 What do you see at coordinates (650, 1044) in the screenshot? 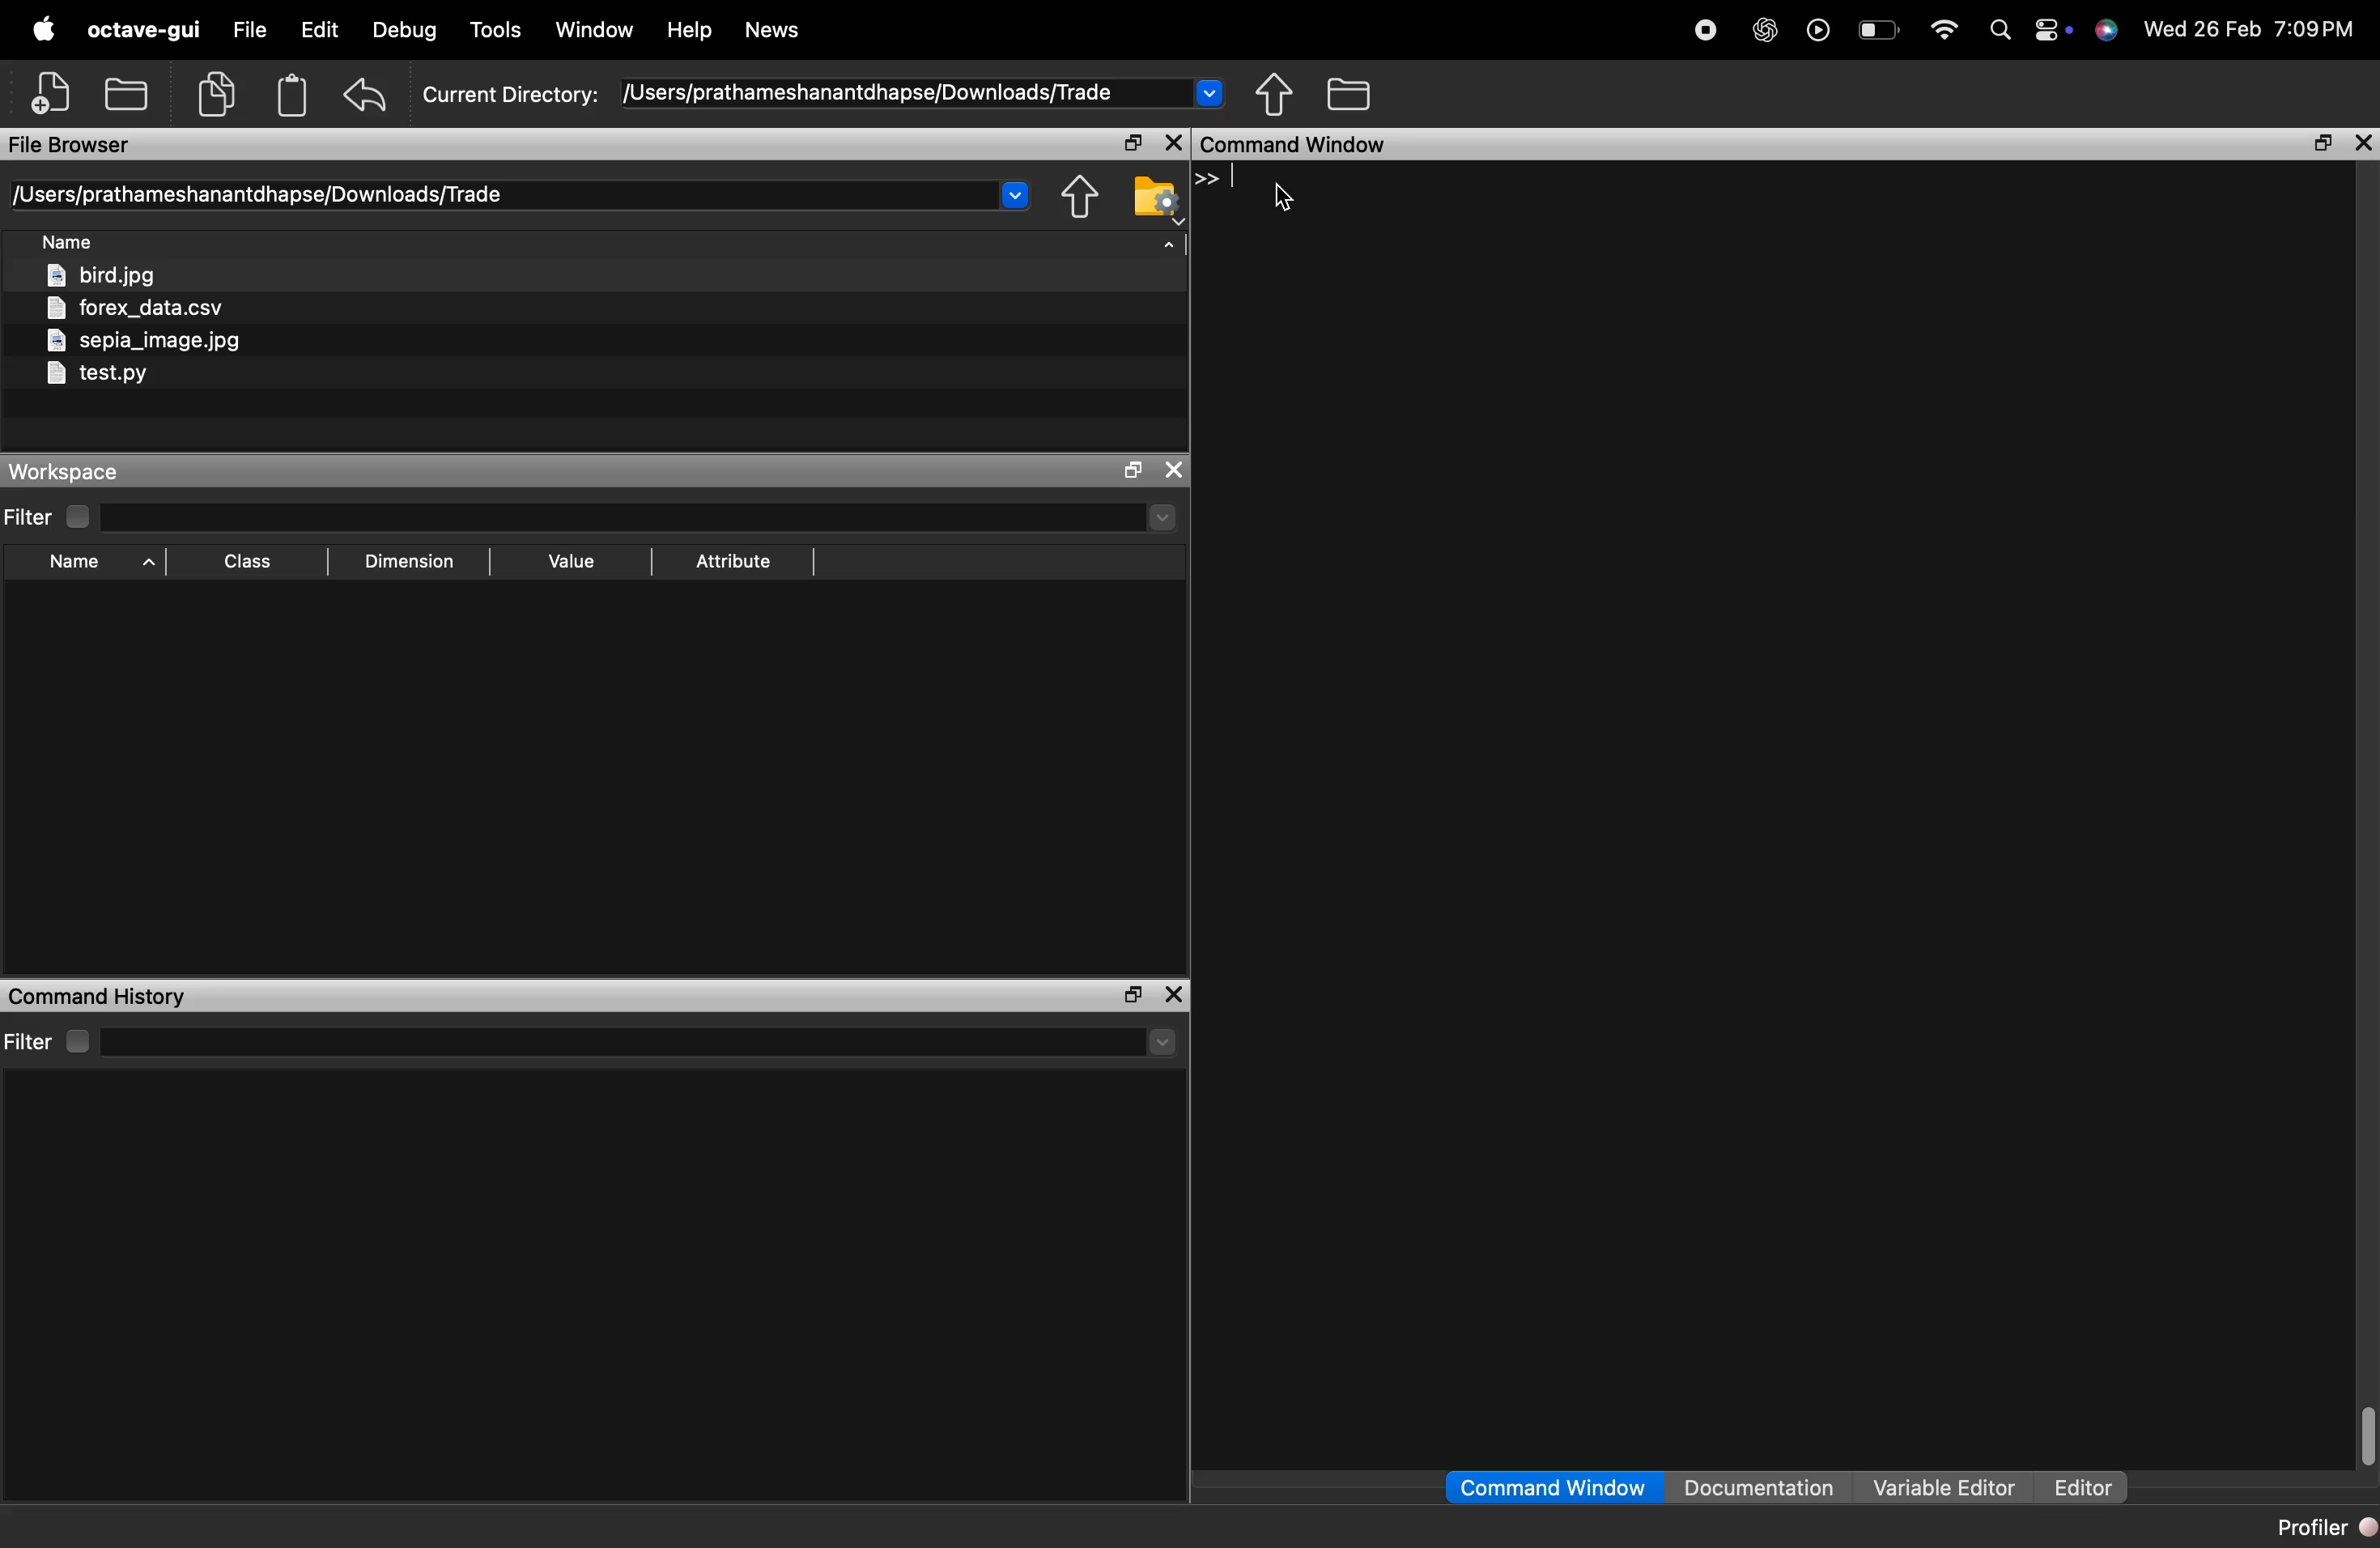
I see `select directory` at bounding box center [650, 1044].